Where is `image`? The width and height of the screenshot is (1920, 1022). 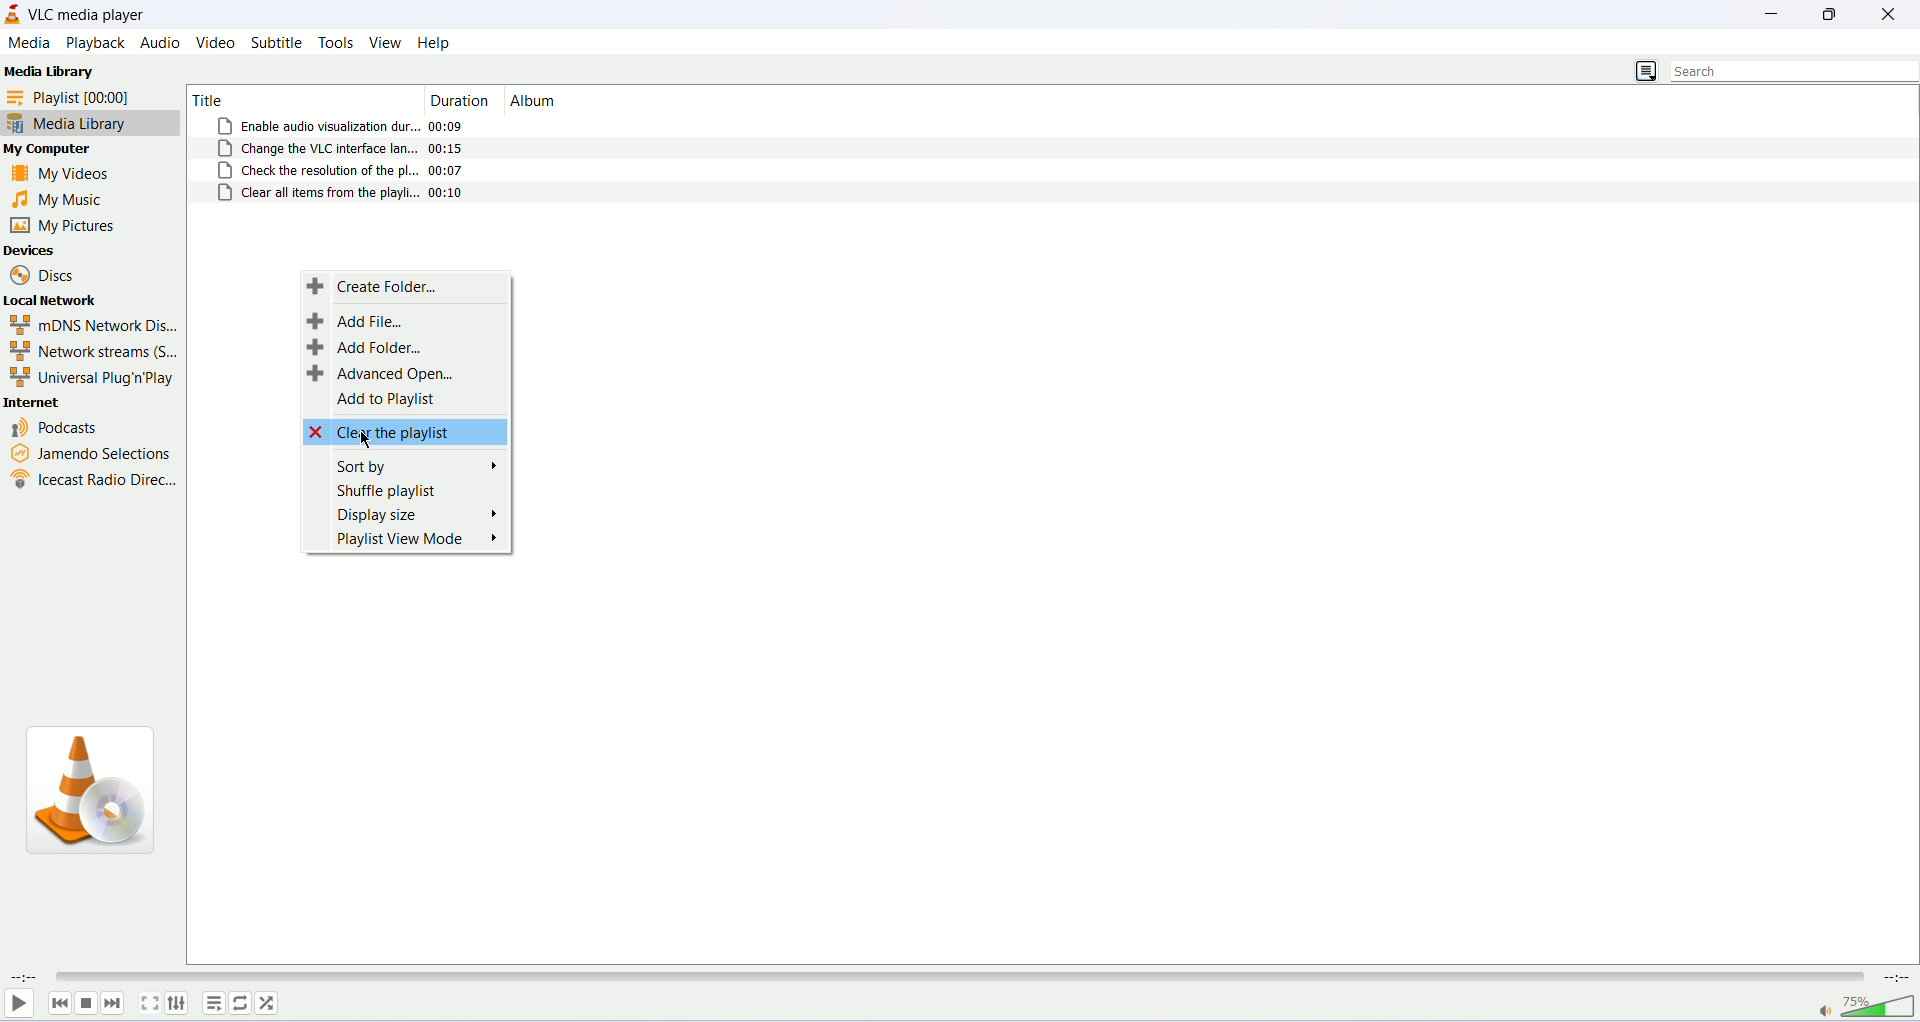 image is located at coordinates (93, 793).